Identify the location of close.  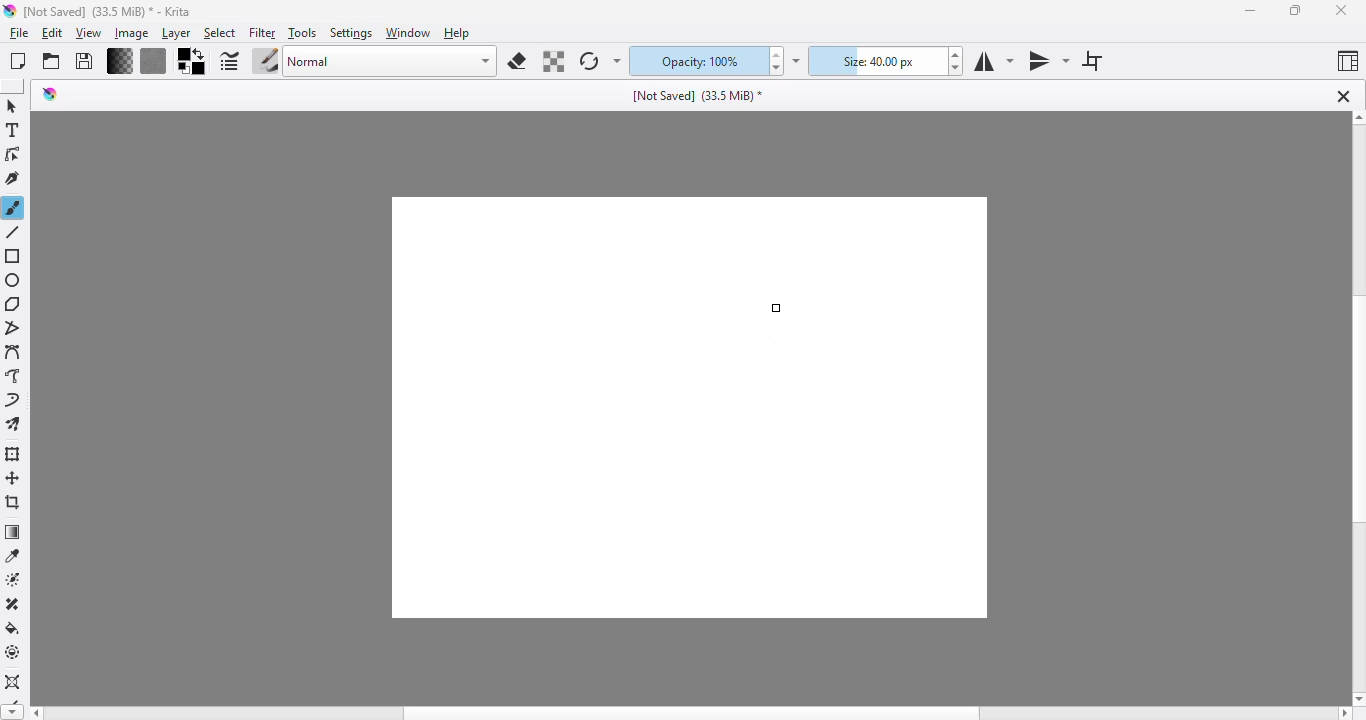
(1341, 11).